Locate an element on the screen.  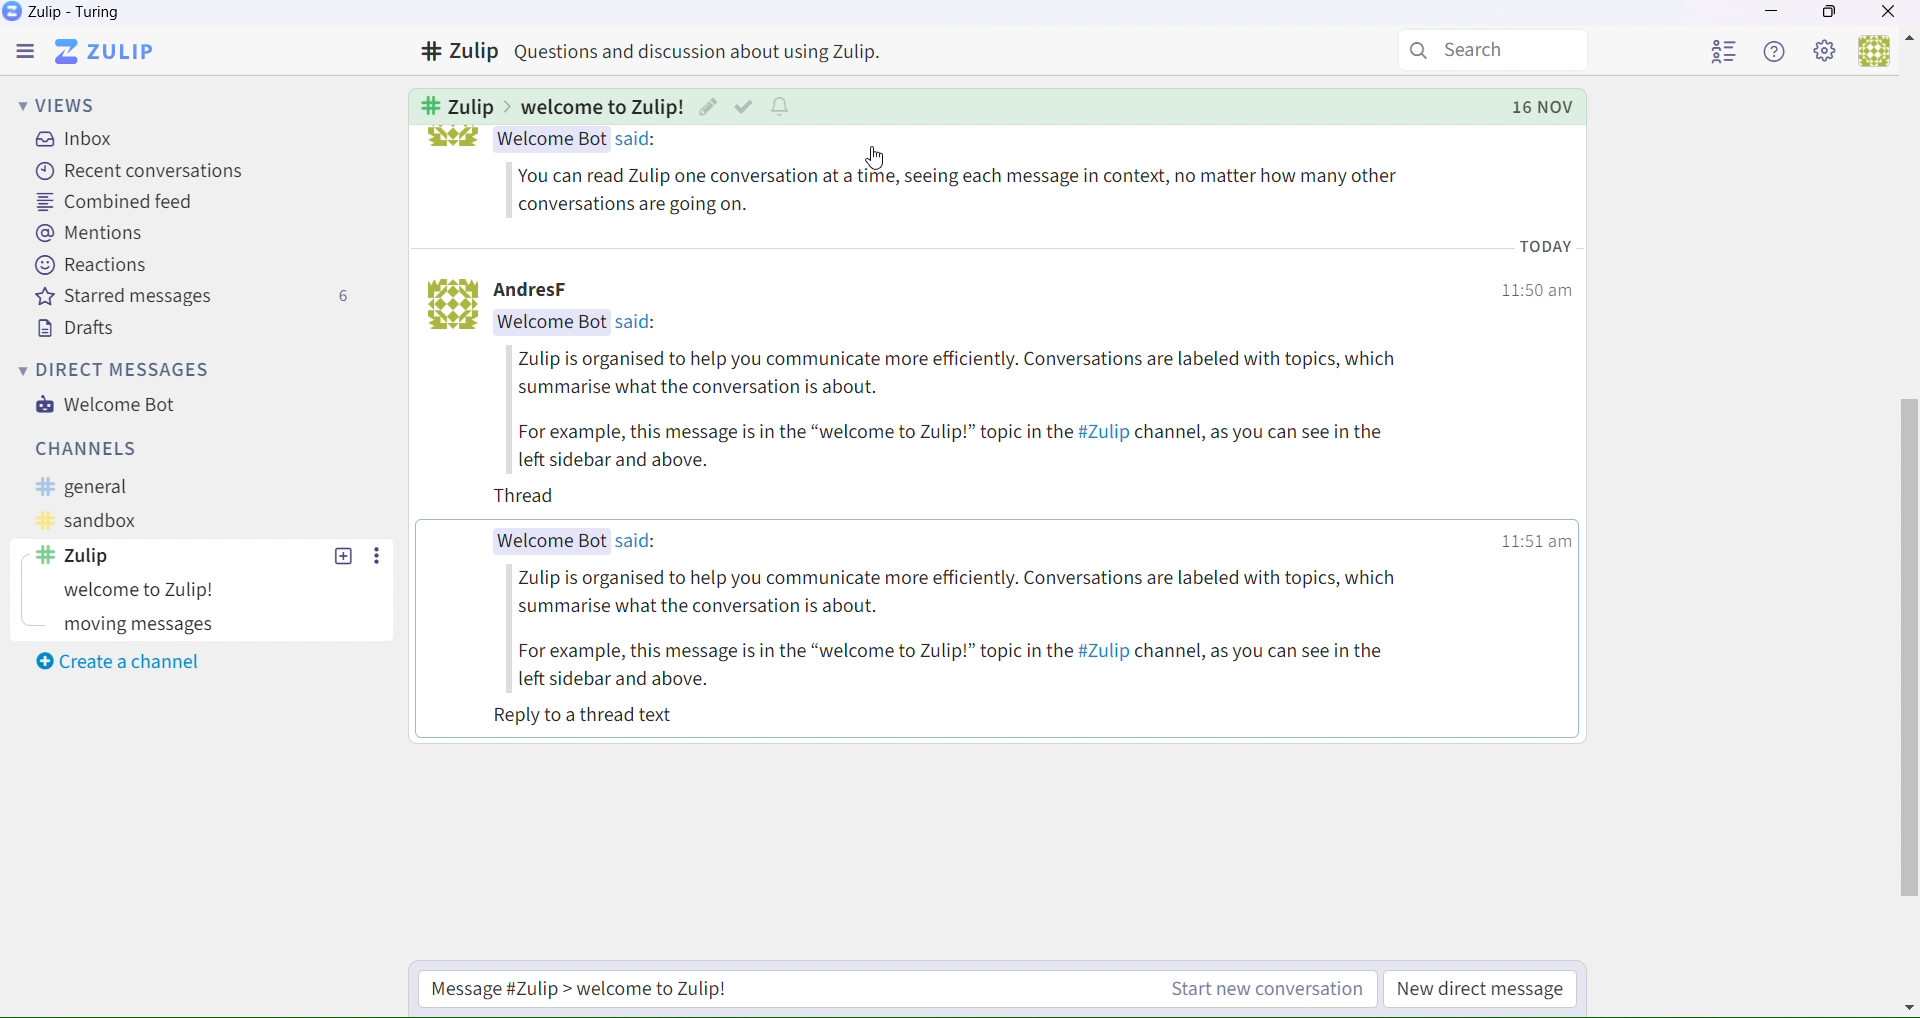
horizontal scroll bar is located at coordinates (1906, 536).